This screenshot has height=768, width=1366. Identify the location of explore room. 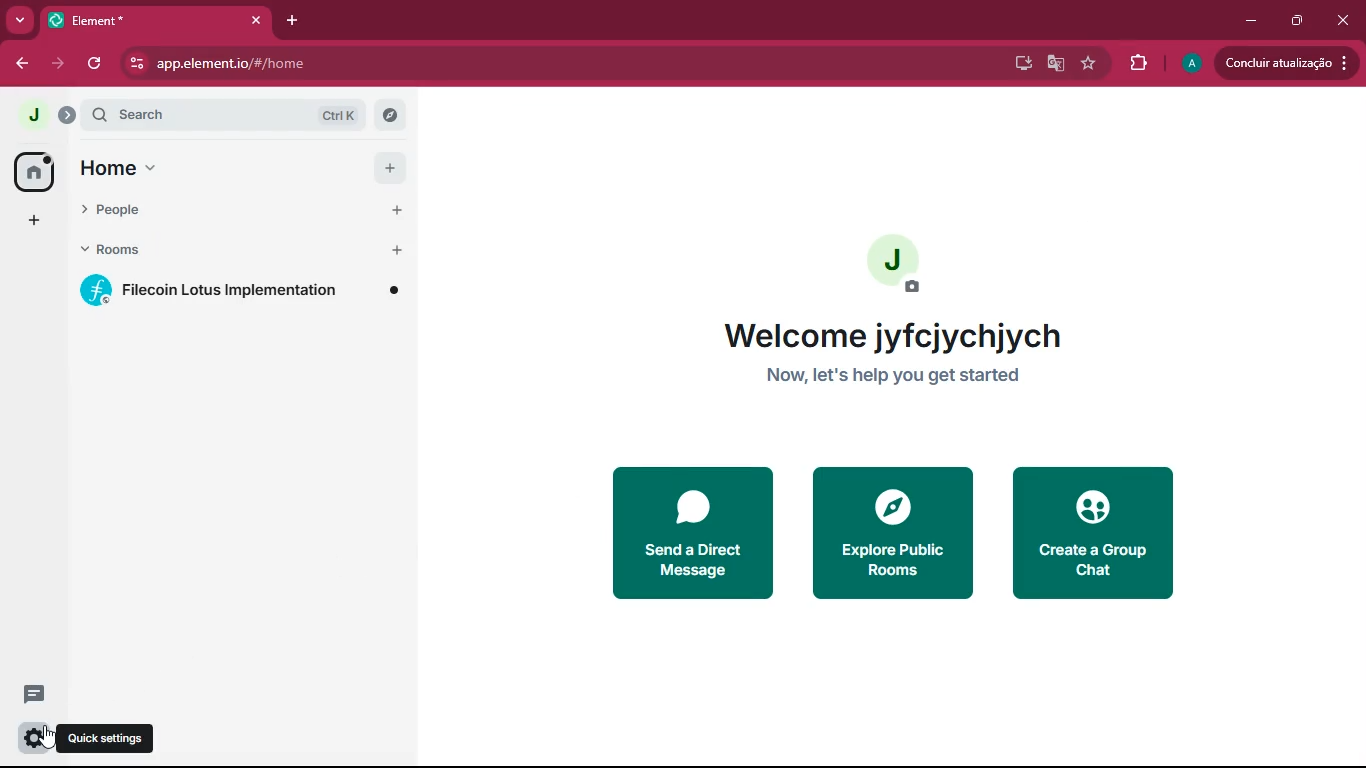
(389, 114).